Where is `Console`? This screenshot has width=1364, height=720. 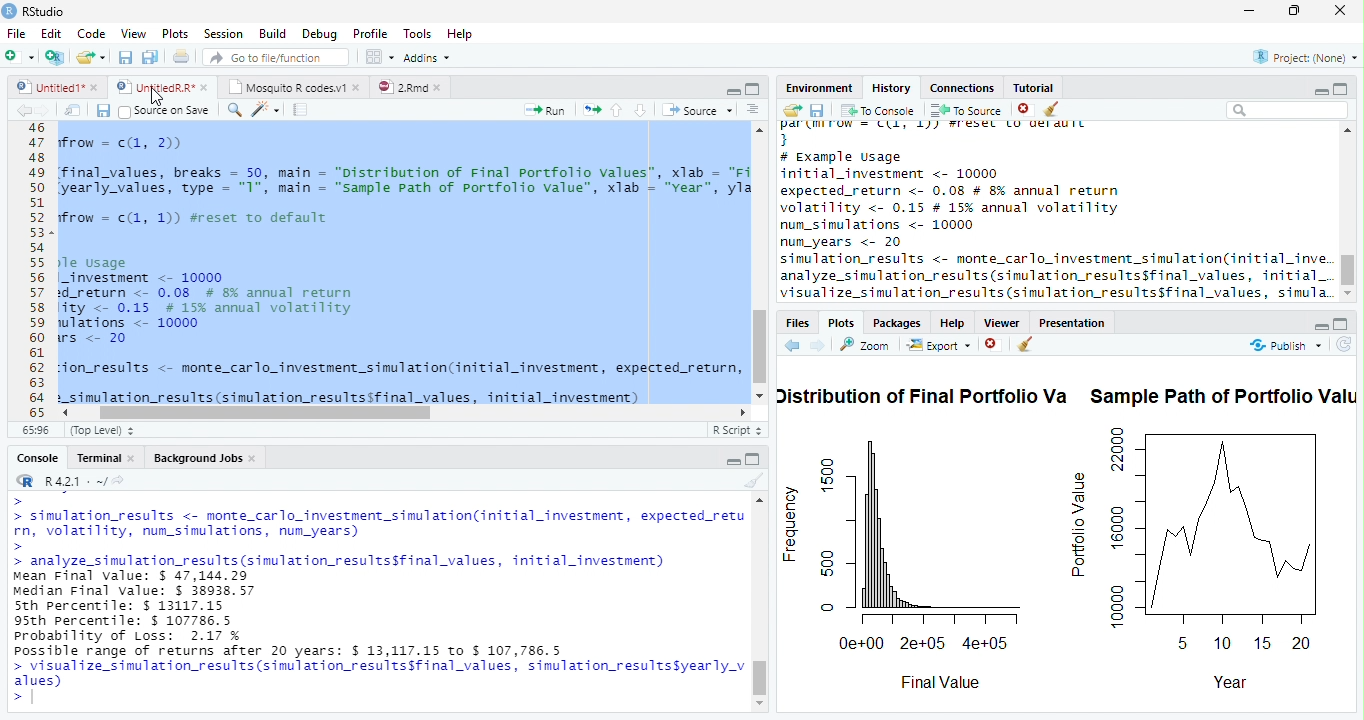 Console is located at coordinates (38, 457).